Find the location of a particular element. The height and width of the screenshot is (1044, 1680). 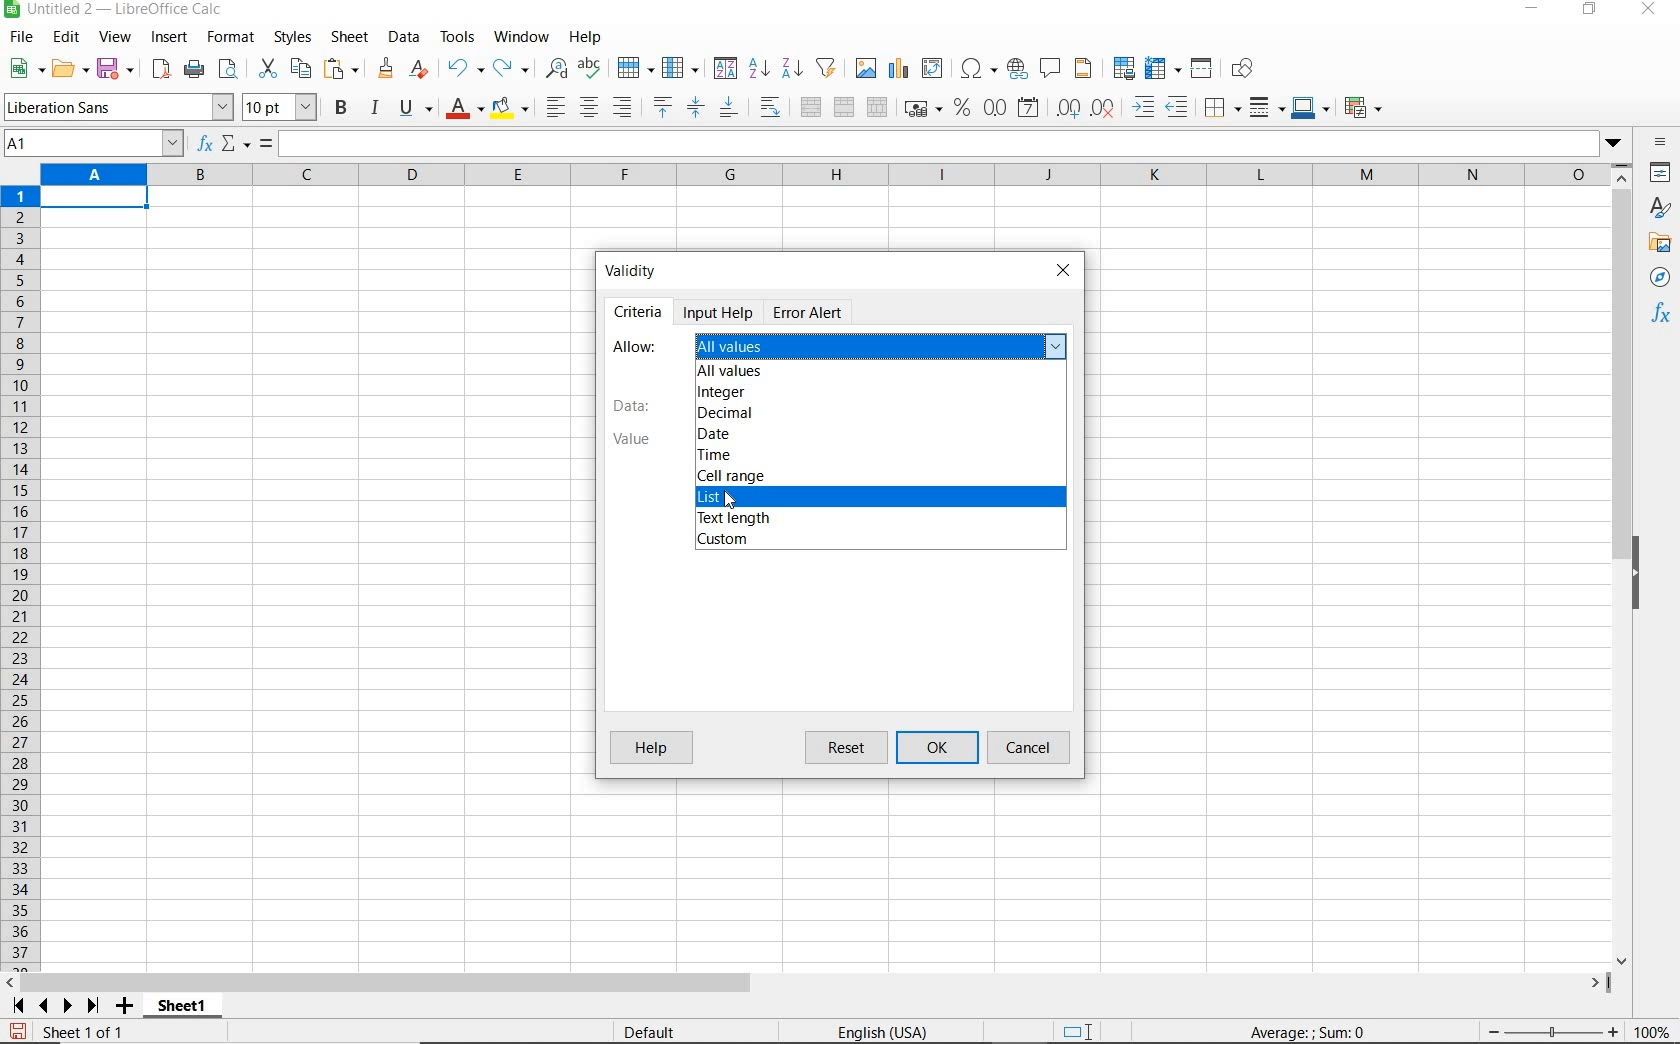

formula is located at coordinates (1309, 1031).